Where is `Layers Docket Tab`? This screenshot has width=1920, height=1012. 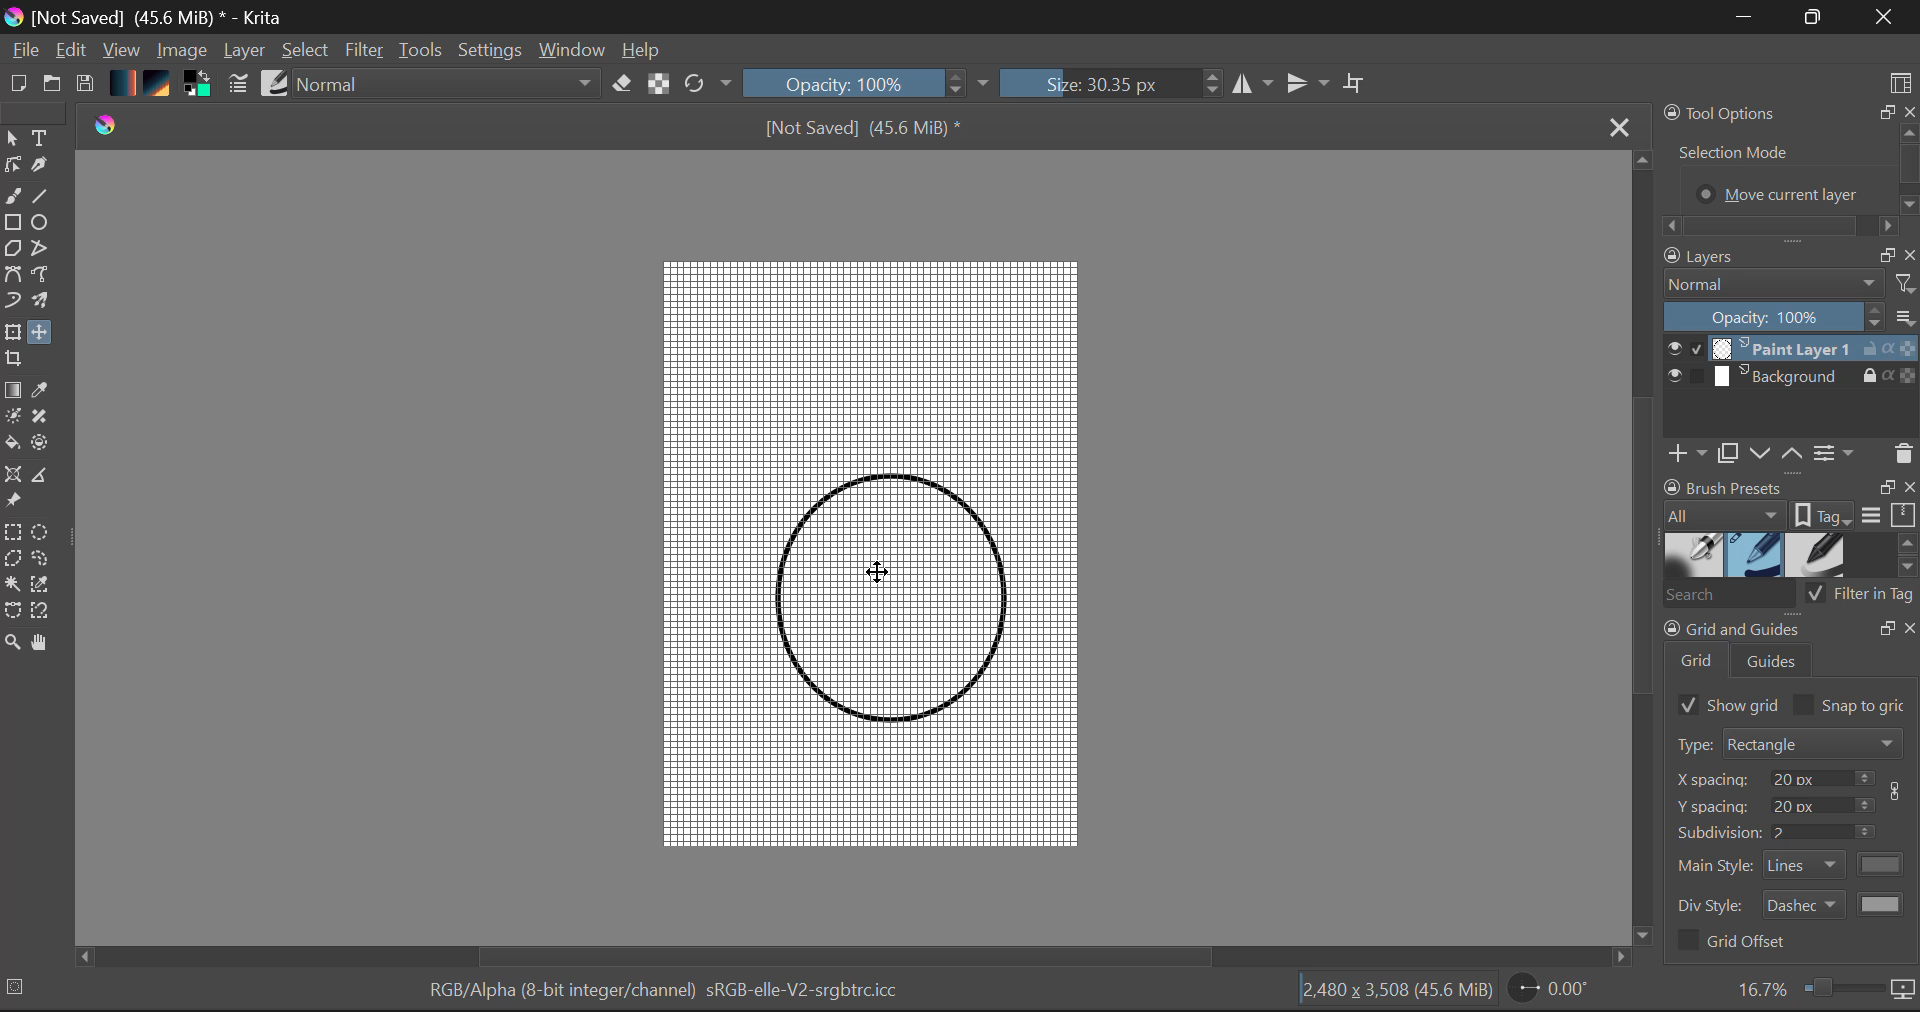 Layers Docket Tab is located at coordinates (1789, 254).